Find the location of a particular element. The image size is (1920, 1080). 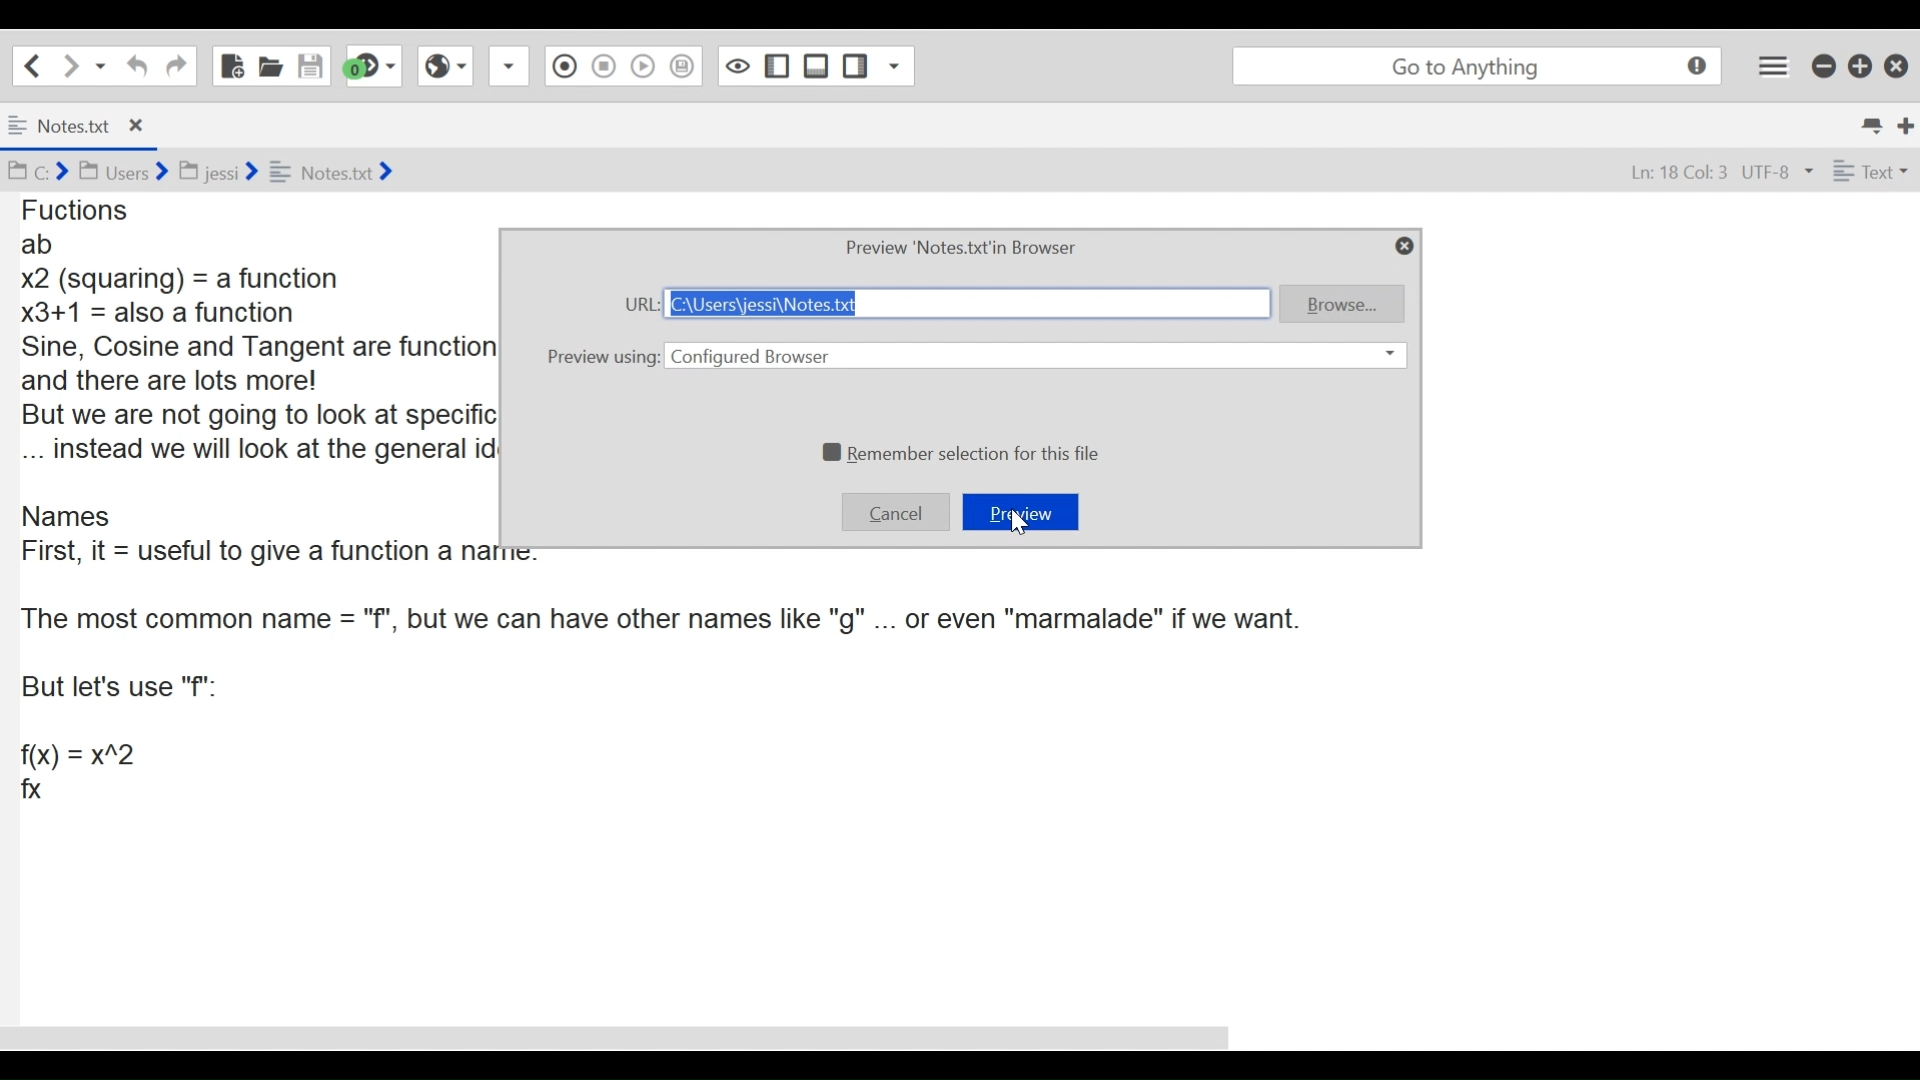

Preview using: is located at coordinates (604, 355).